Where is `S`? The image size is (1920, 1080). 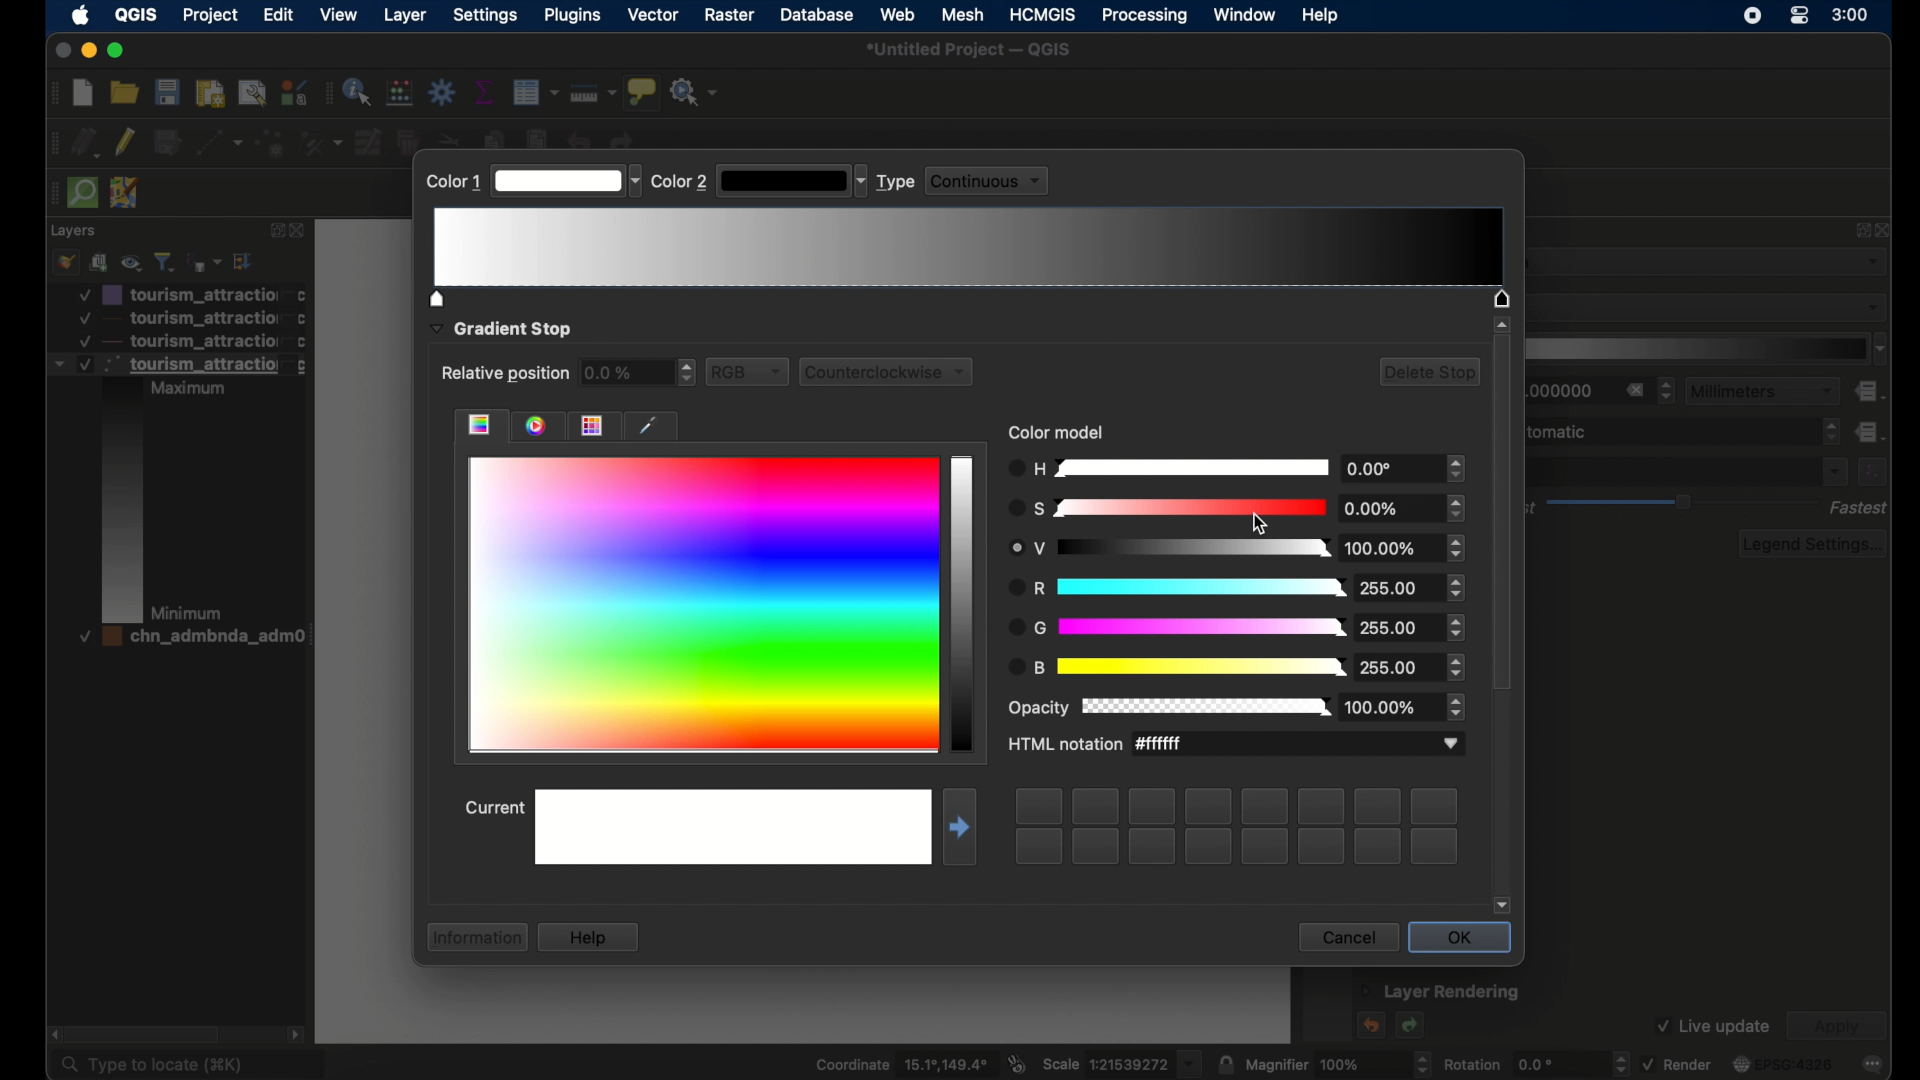
S is located at coordinates (1237, 509).